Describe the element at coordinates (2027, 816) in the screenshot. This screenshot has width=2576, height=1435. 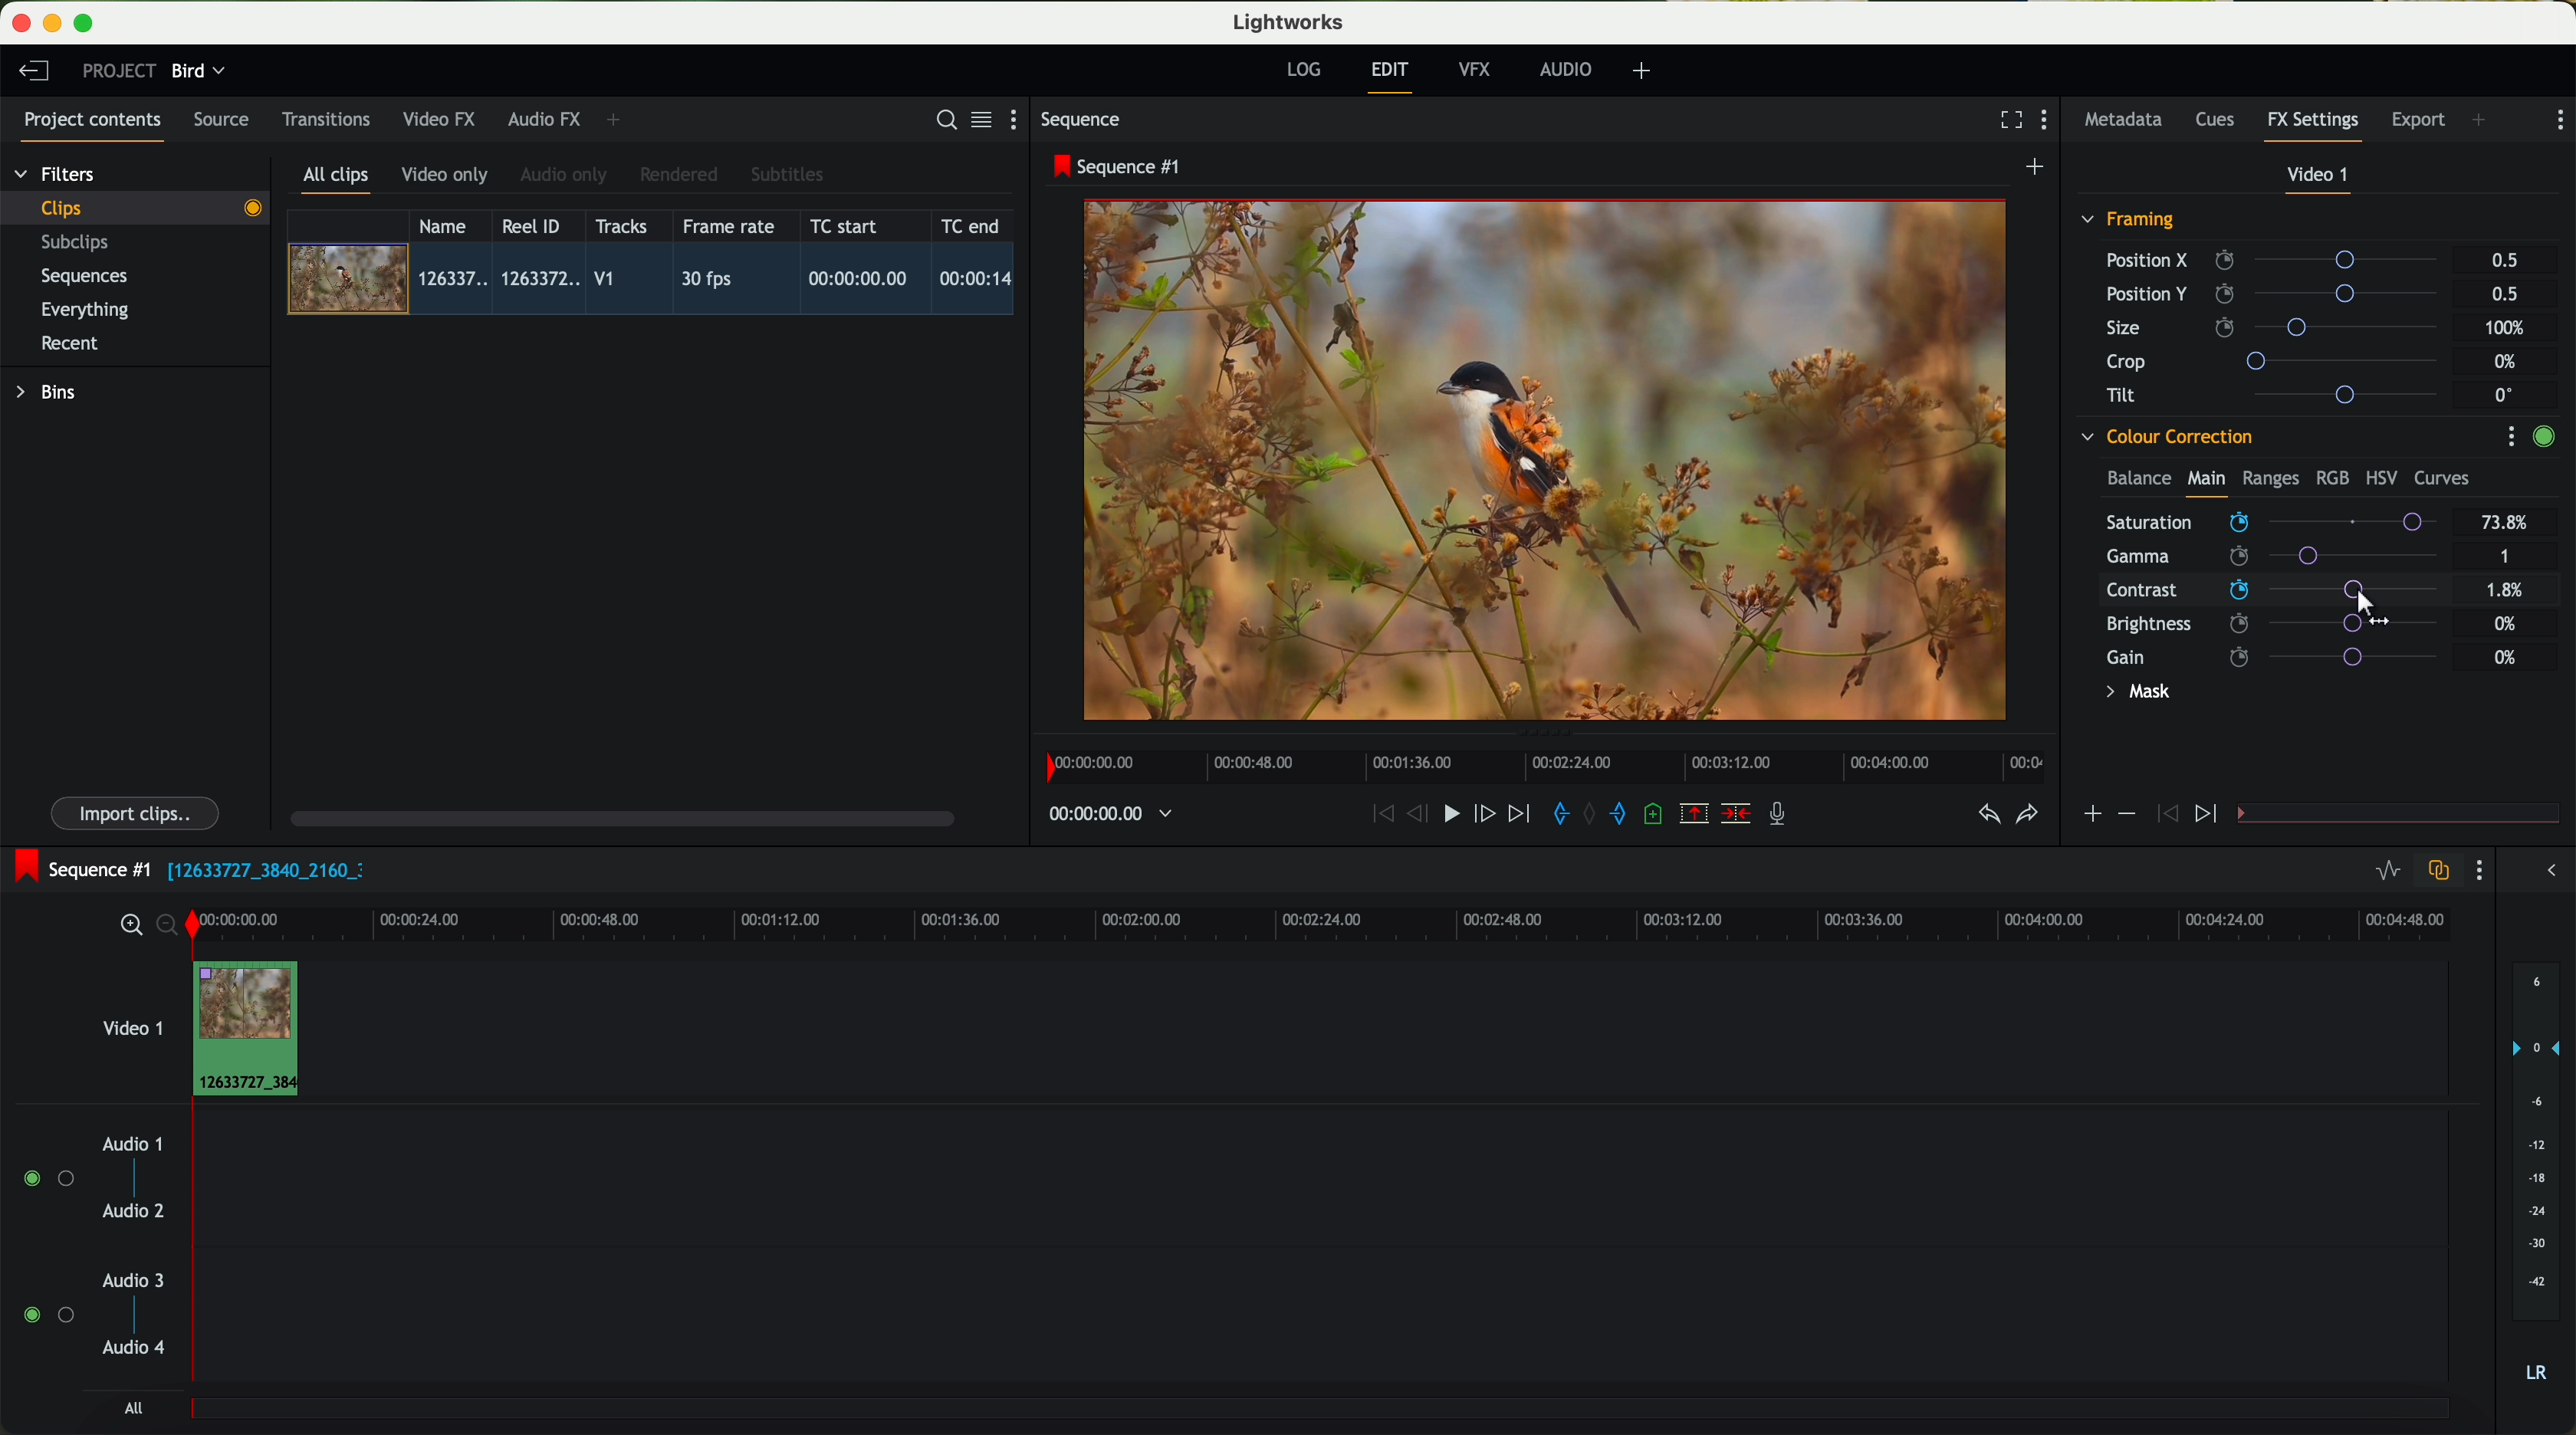
I see `redo` at that location.